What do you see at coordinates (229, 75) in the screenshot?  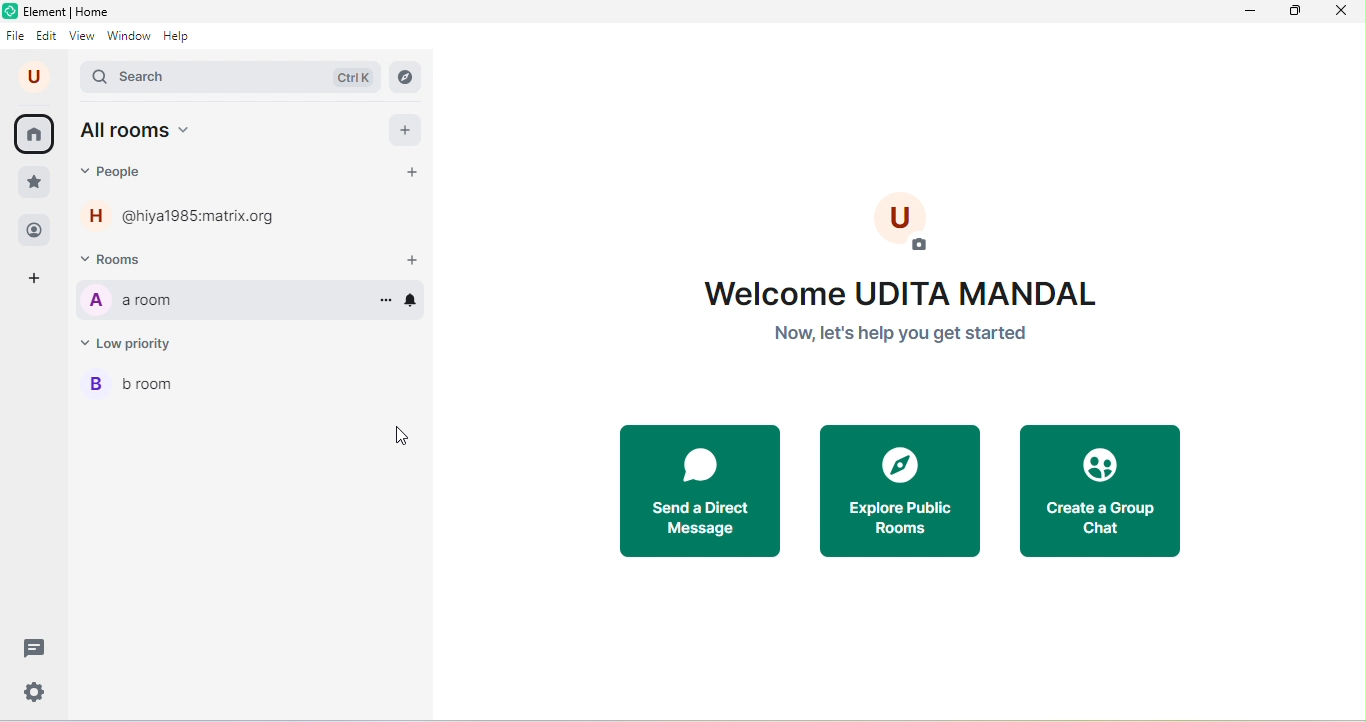 I see `search` at bounding box center [229, 75].